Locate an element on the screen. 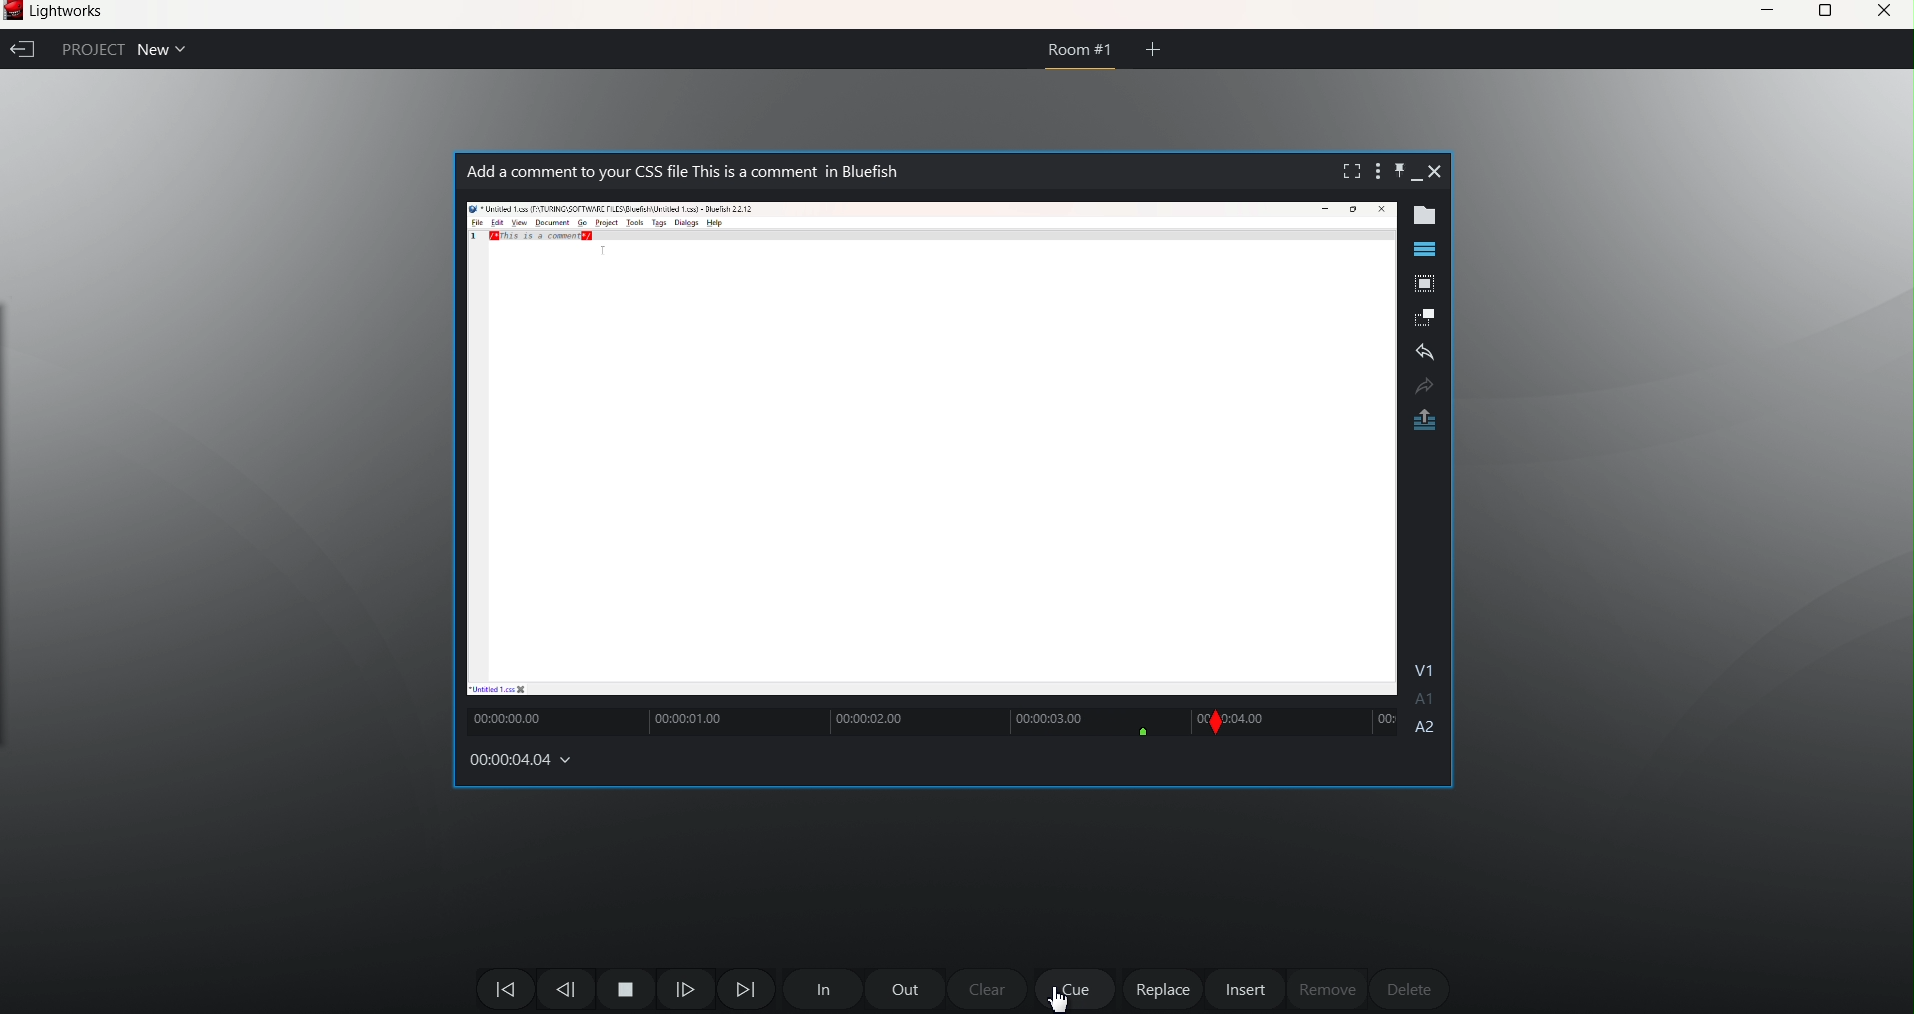  undo is located at coordinates (1425, 354).